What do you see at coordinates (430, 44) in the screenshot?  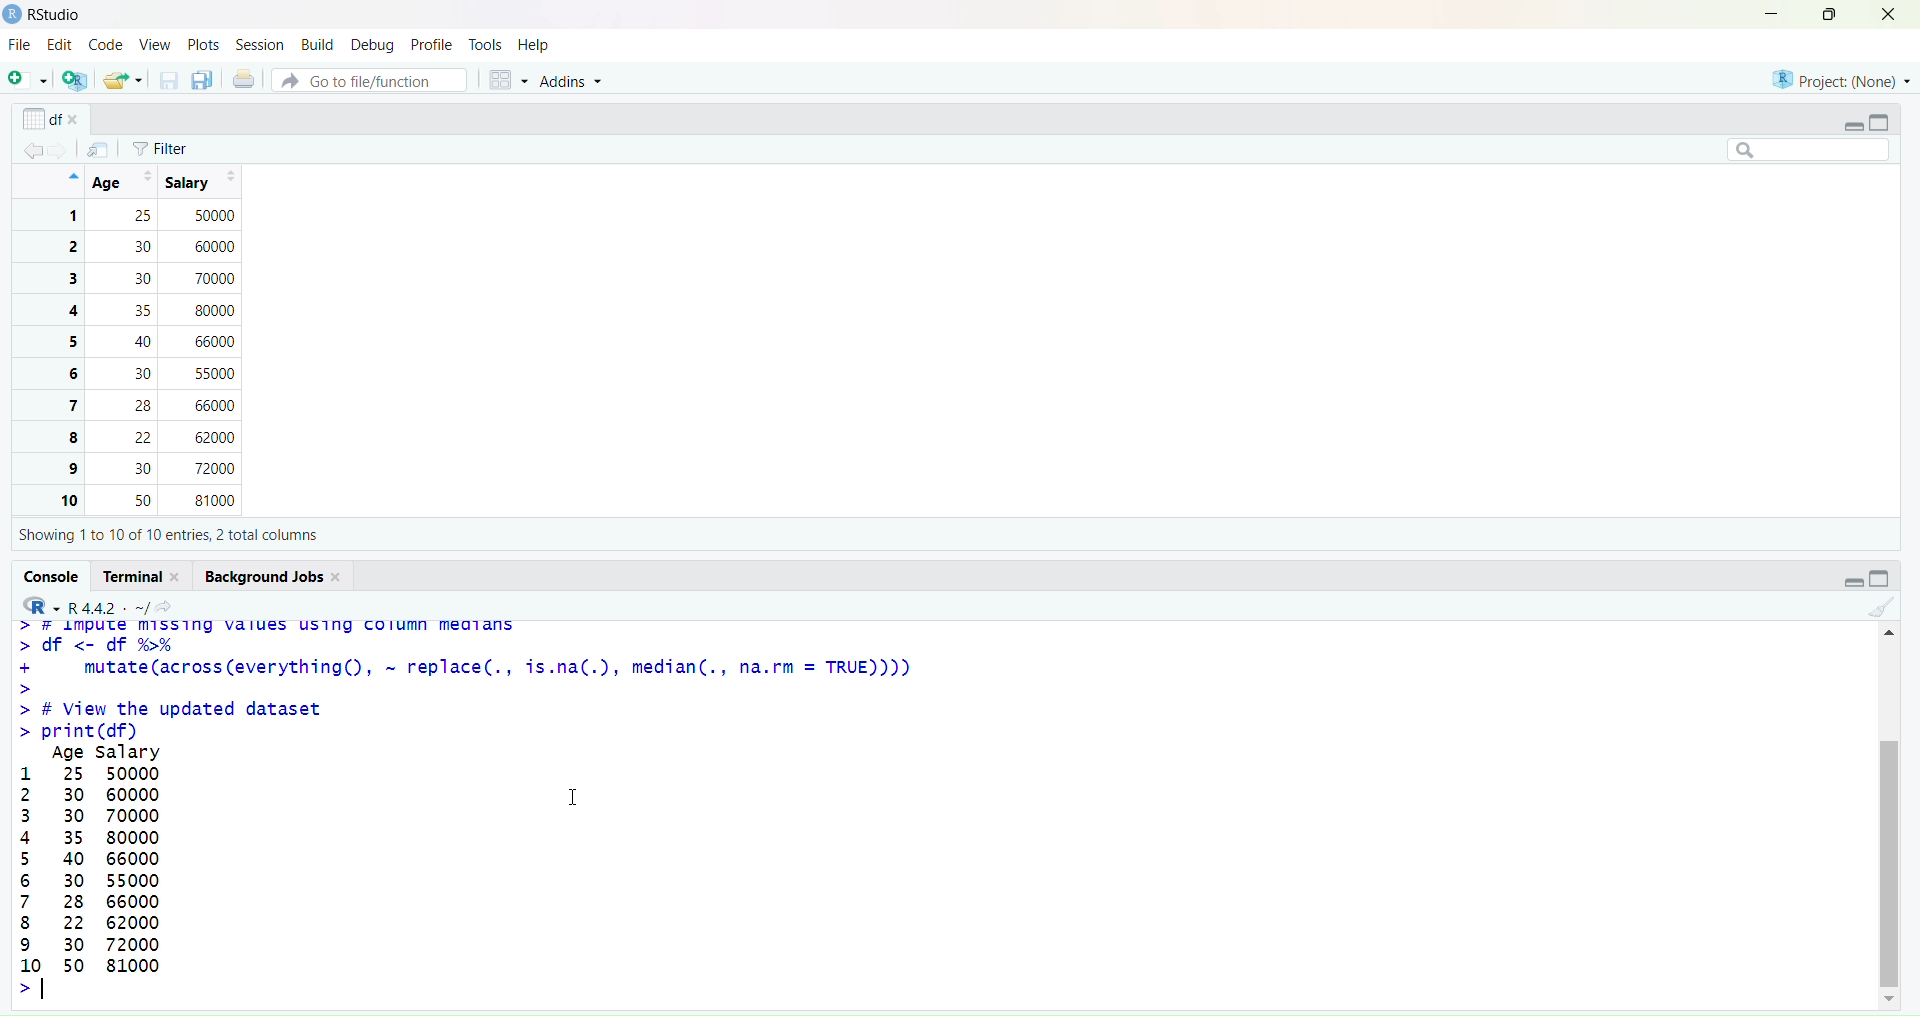 I see `profile` at bounding box center [430, 44].